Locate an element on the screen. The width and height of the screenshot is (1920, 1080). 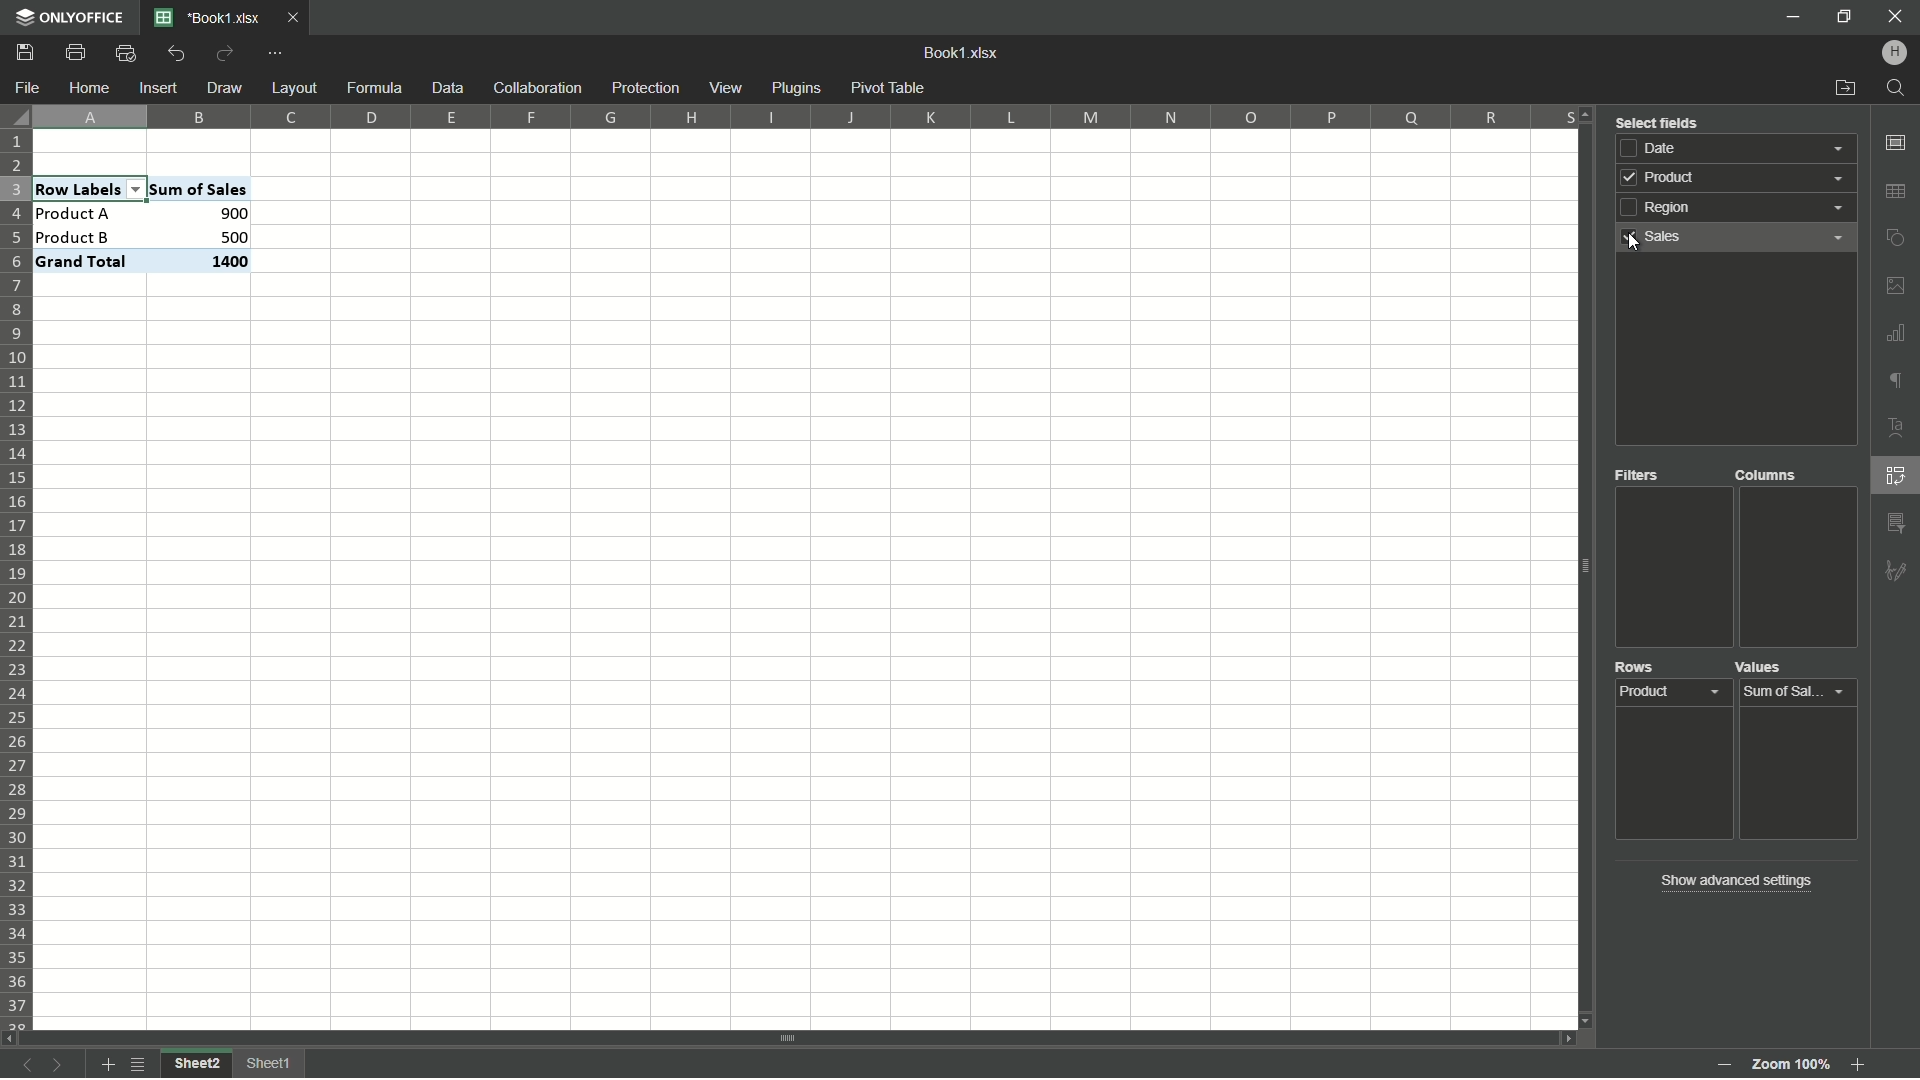
minimize/maximize is located at coordinates (1844, 17).